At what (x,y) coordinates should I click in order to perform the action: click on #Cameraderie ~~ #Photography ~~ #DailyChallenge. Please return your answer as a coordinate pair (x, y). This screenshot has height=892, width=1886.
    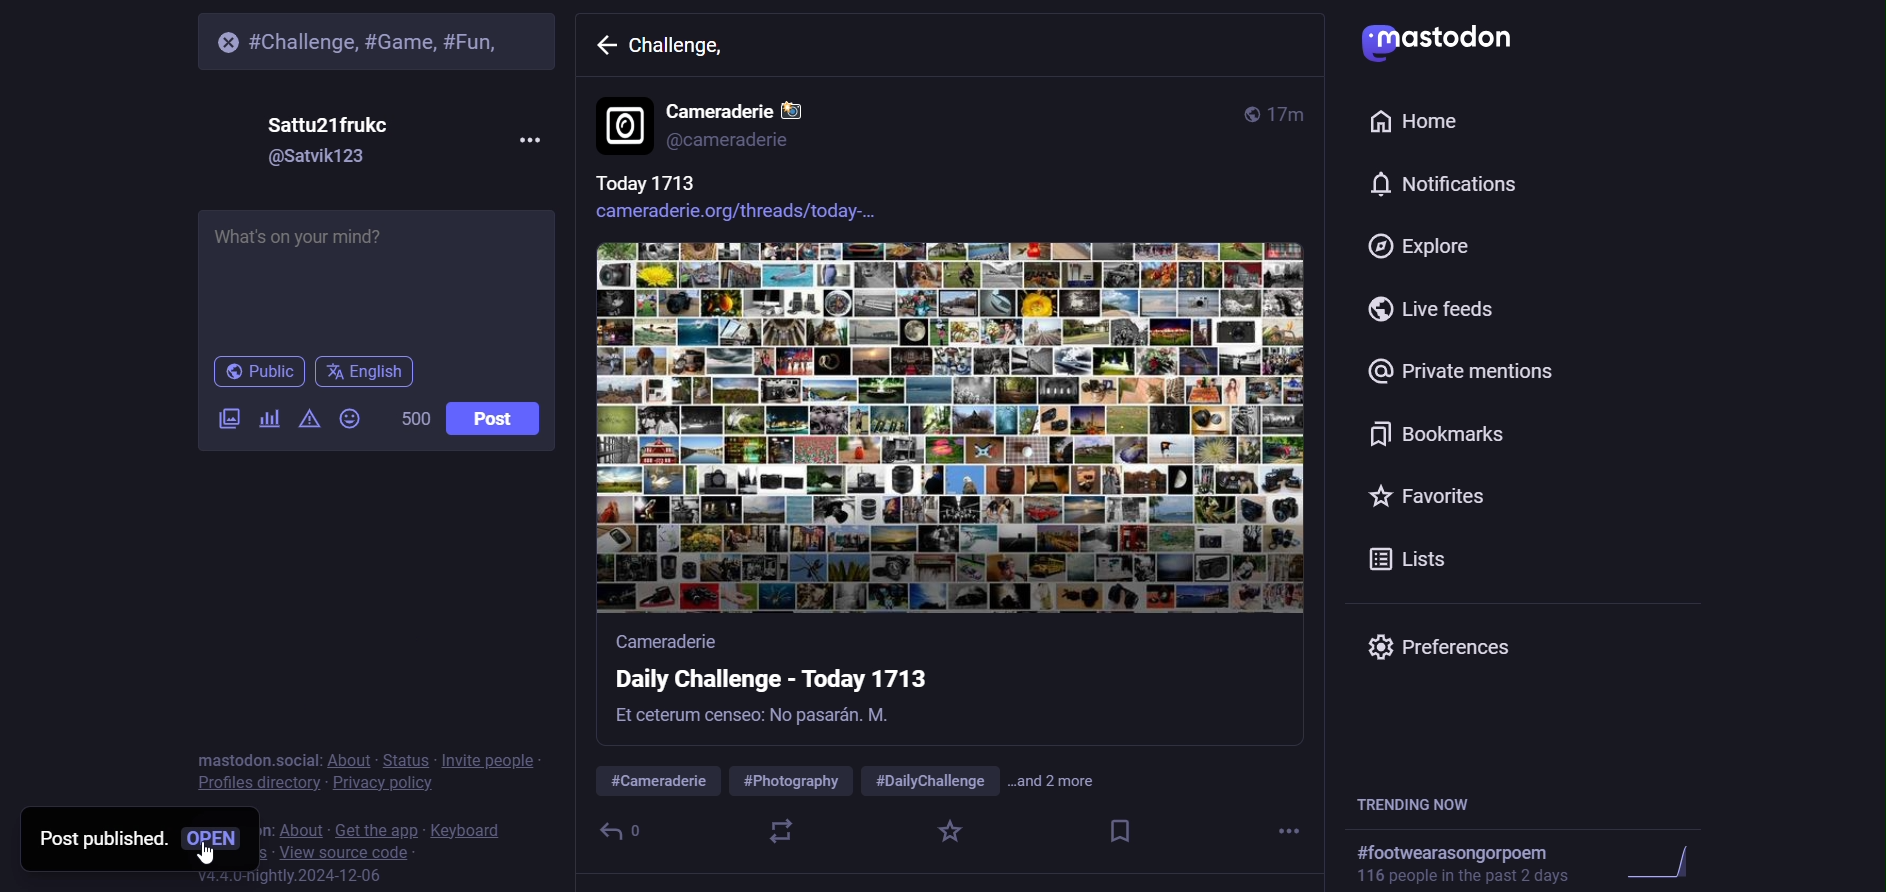
    Looking at the image, I should click on (790, 773).